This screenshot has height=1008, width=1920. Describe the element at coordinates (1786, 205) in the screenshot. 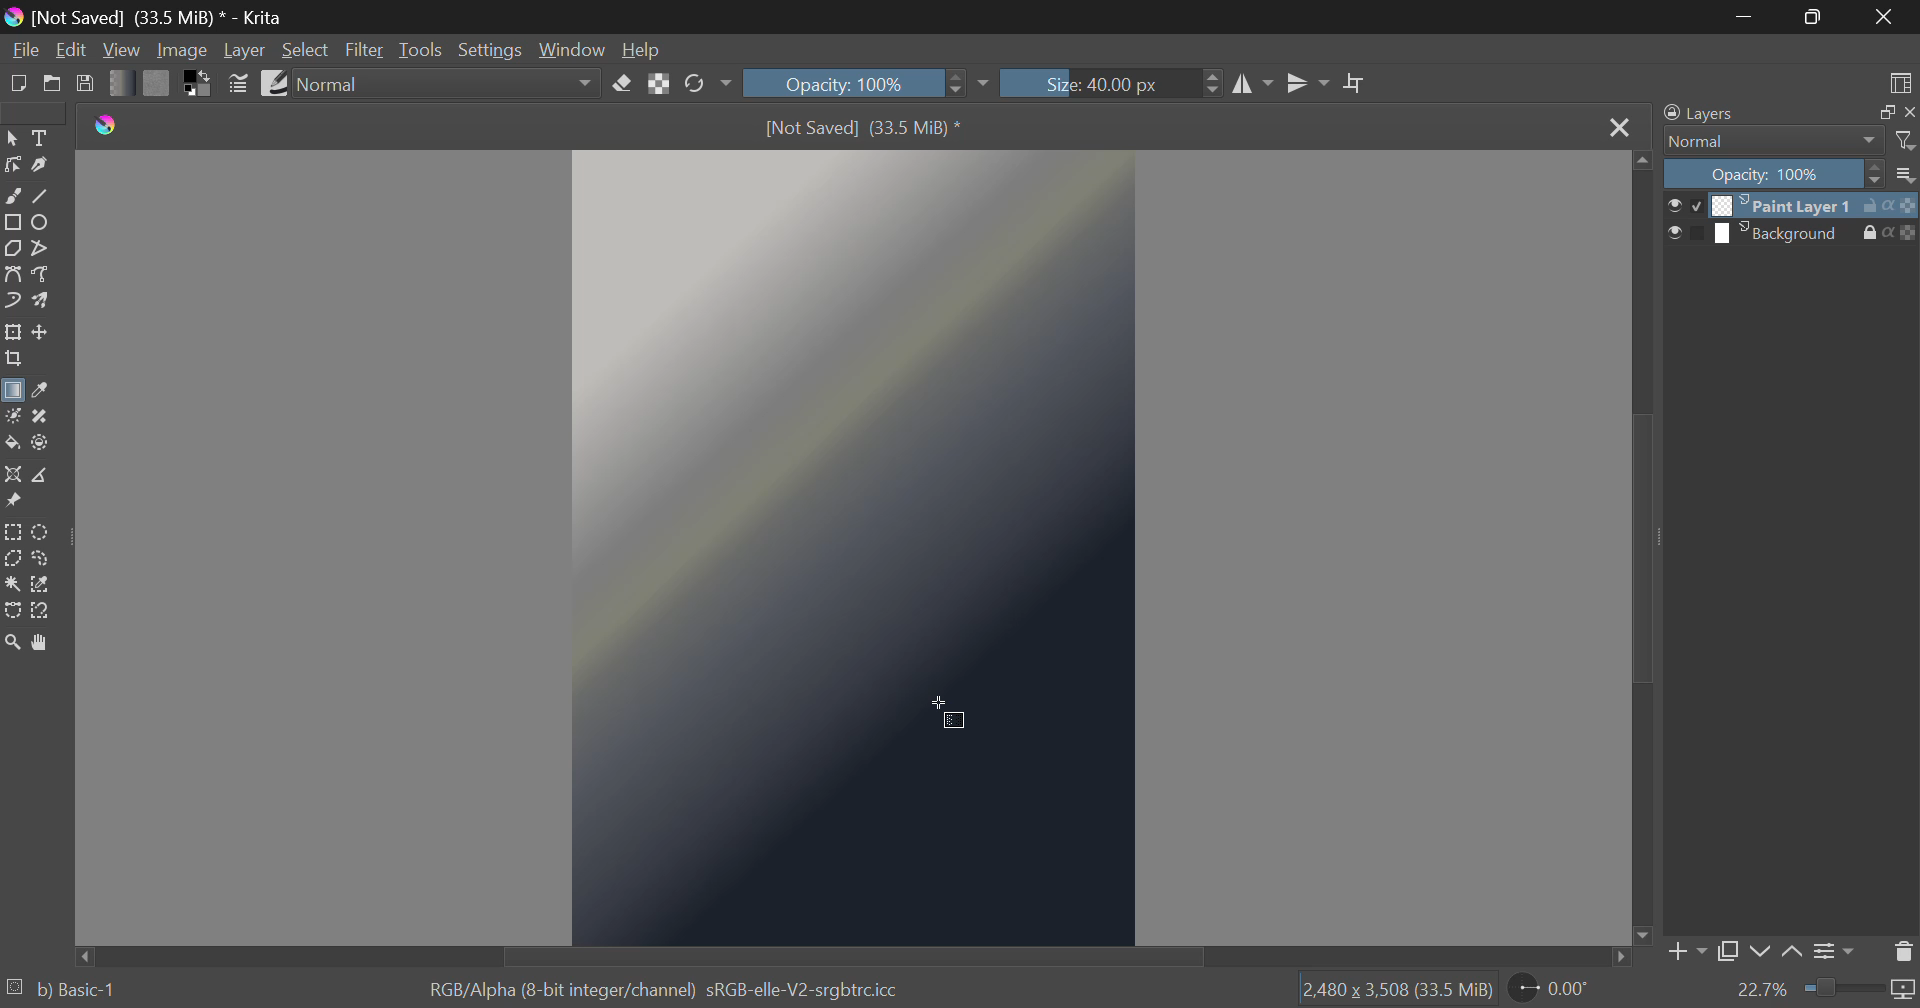

I see `Paint Layer 1` at that location.